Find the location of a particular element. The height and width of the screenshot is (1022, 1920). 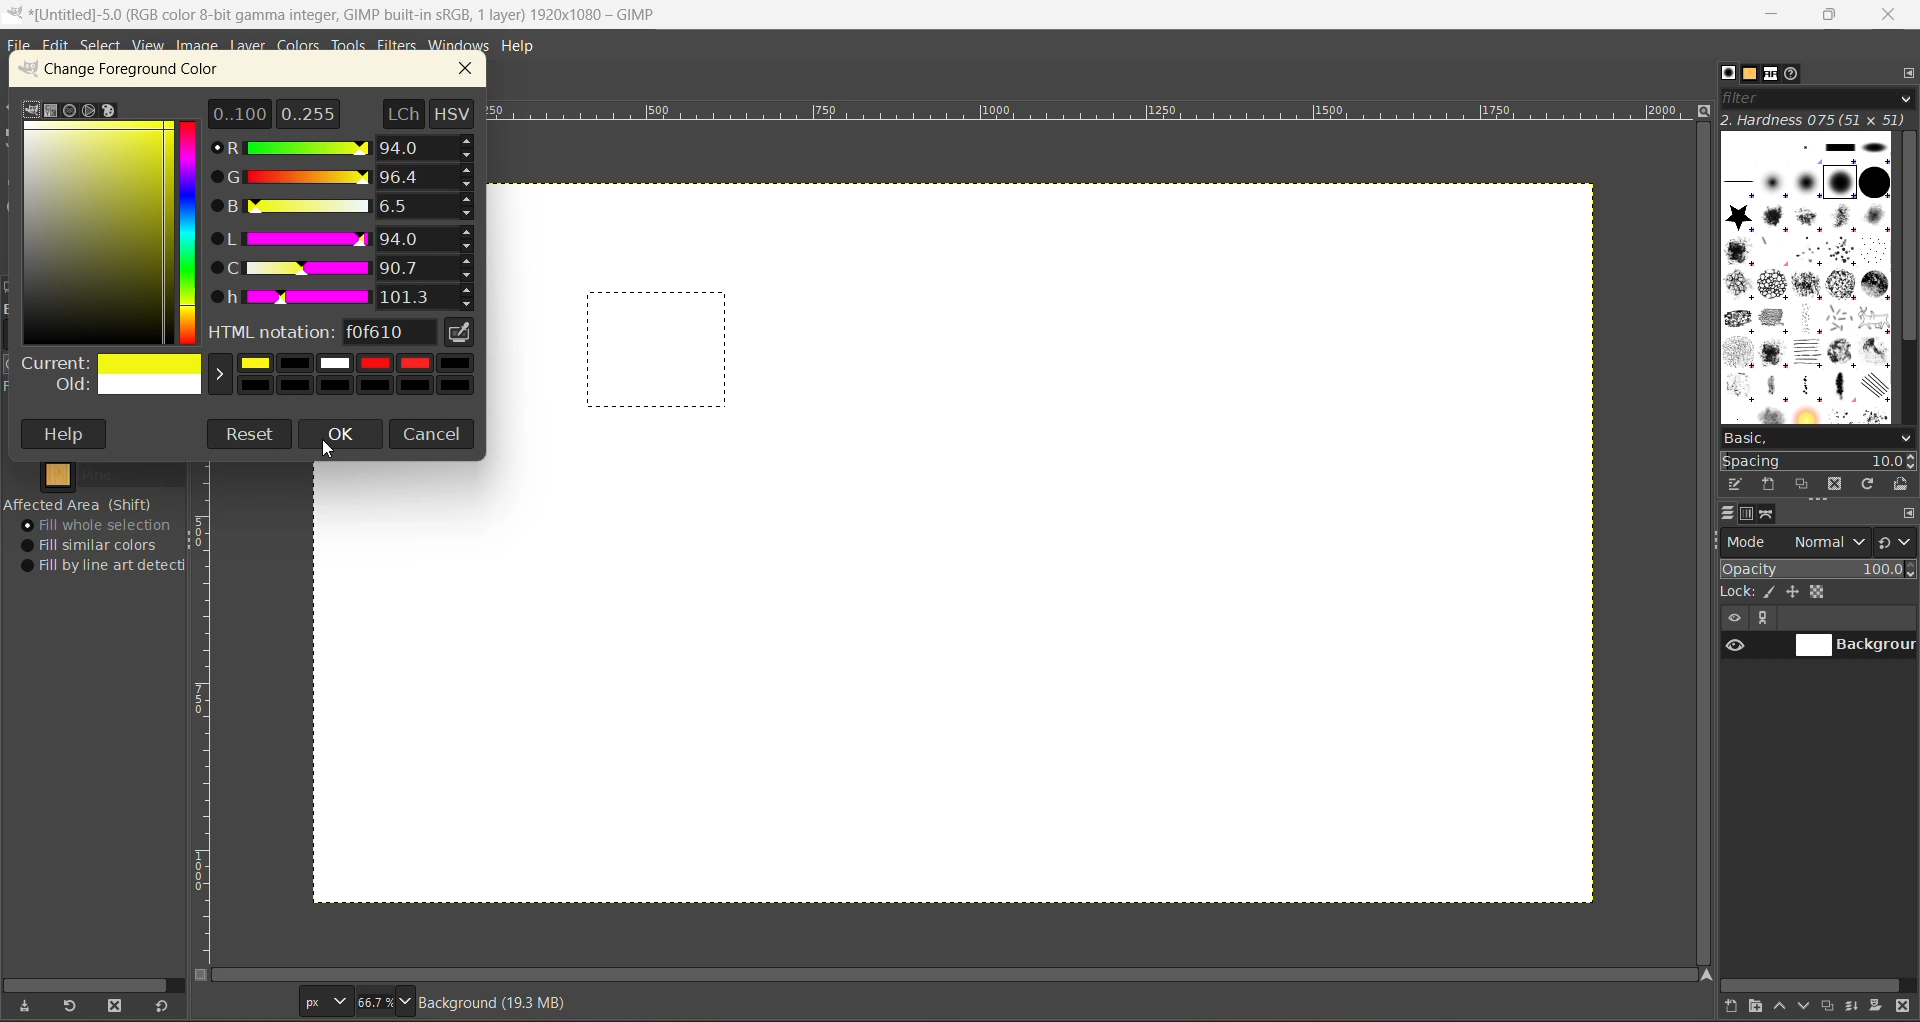

document history is located at coordinates (1794, 75).